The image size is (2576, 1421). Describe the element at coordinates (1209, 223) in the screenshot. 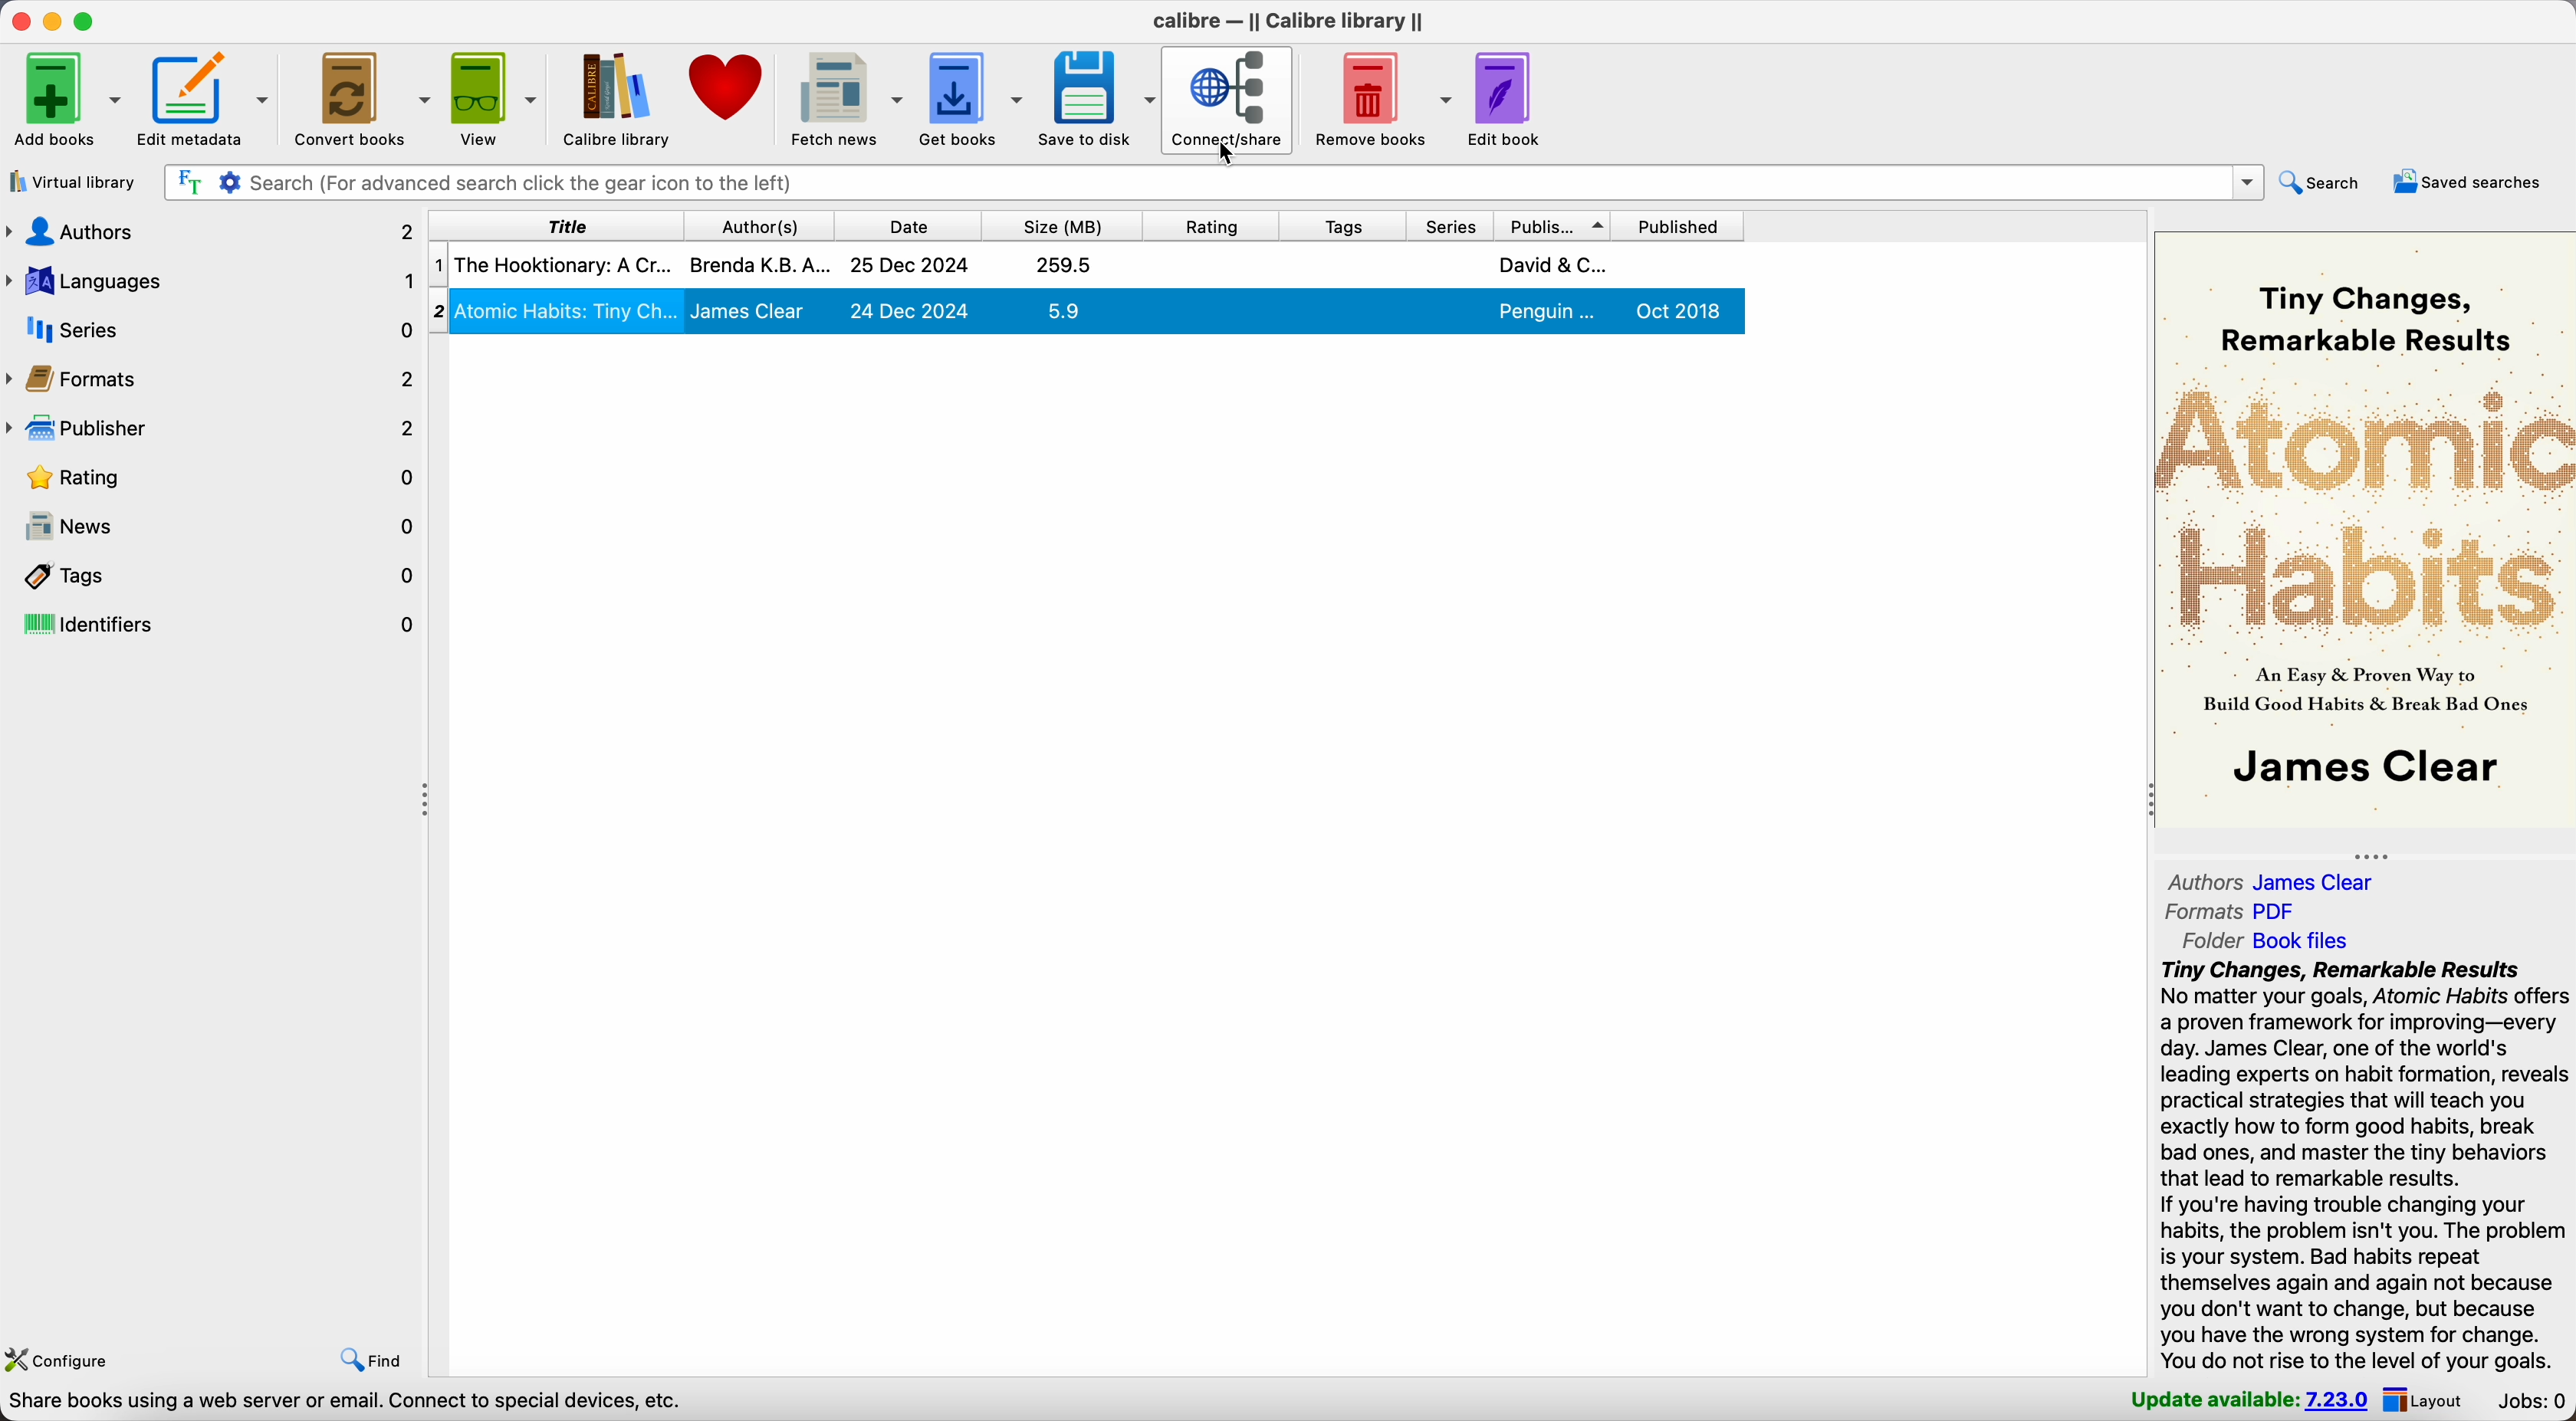

I see `rating` at that location.